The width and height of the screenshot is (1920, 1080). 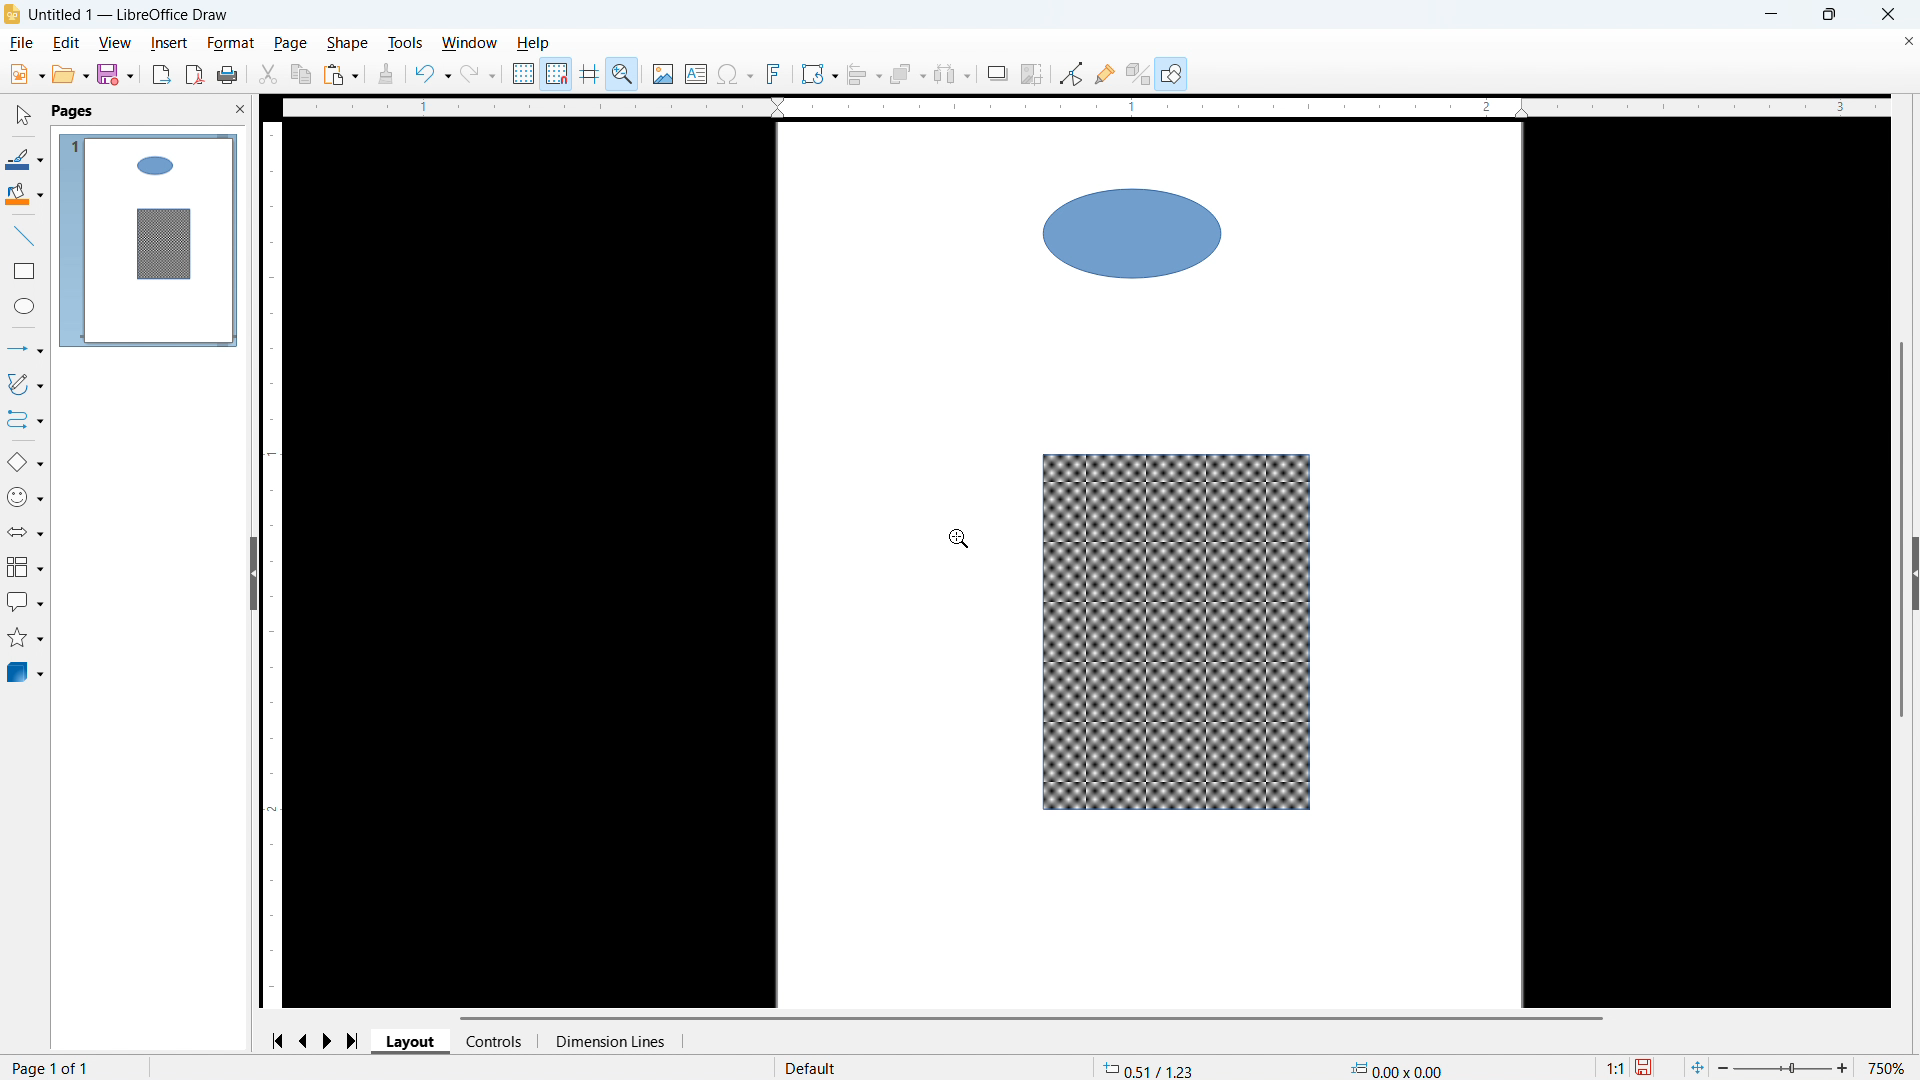 I want to click on Ellipse , so click(x=23, y=306).